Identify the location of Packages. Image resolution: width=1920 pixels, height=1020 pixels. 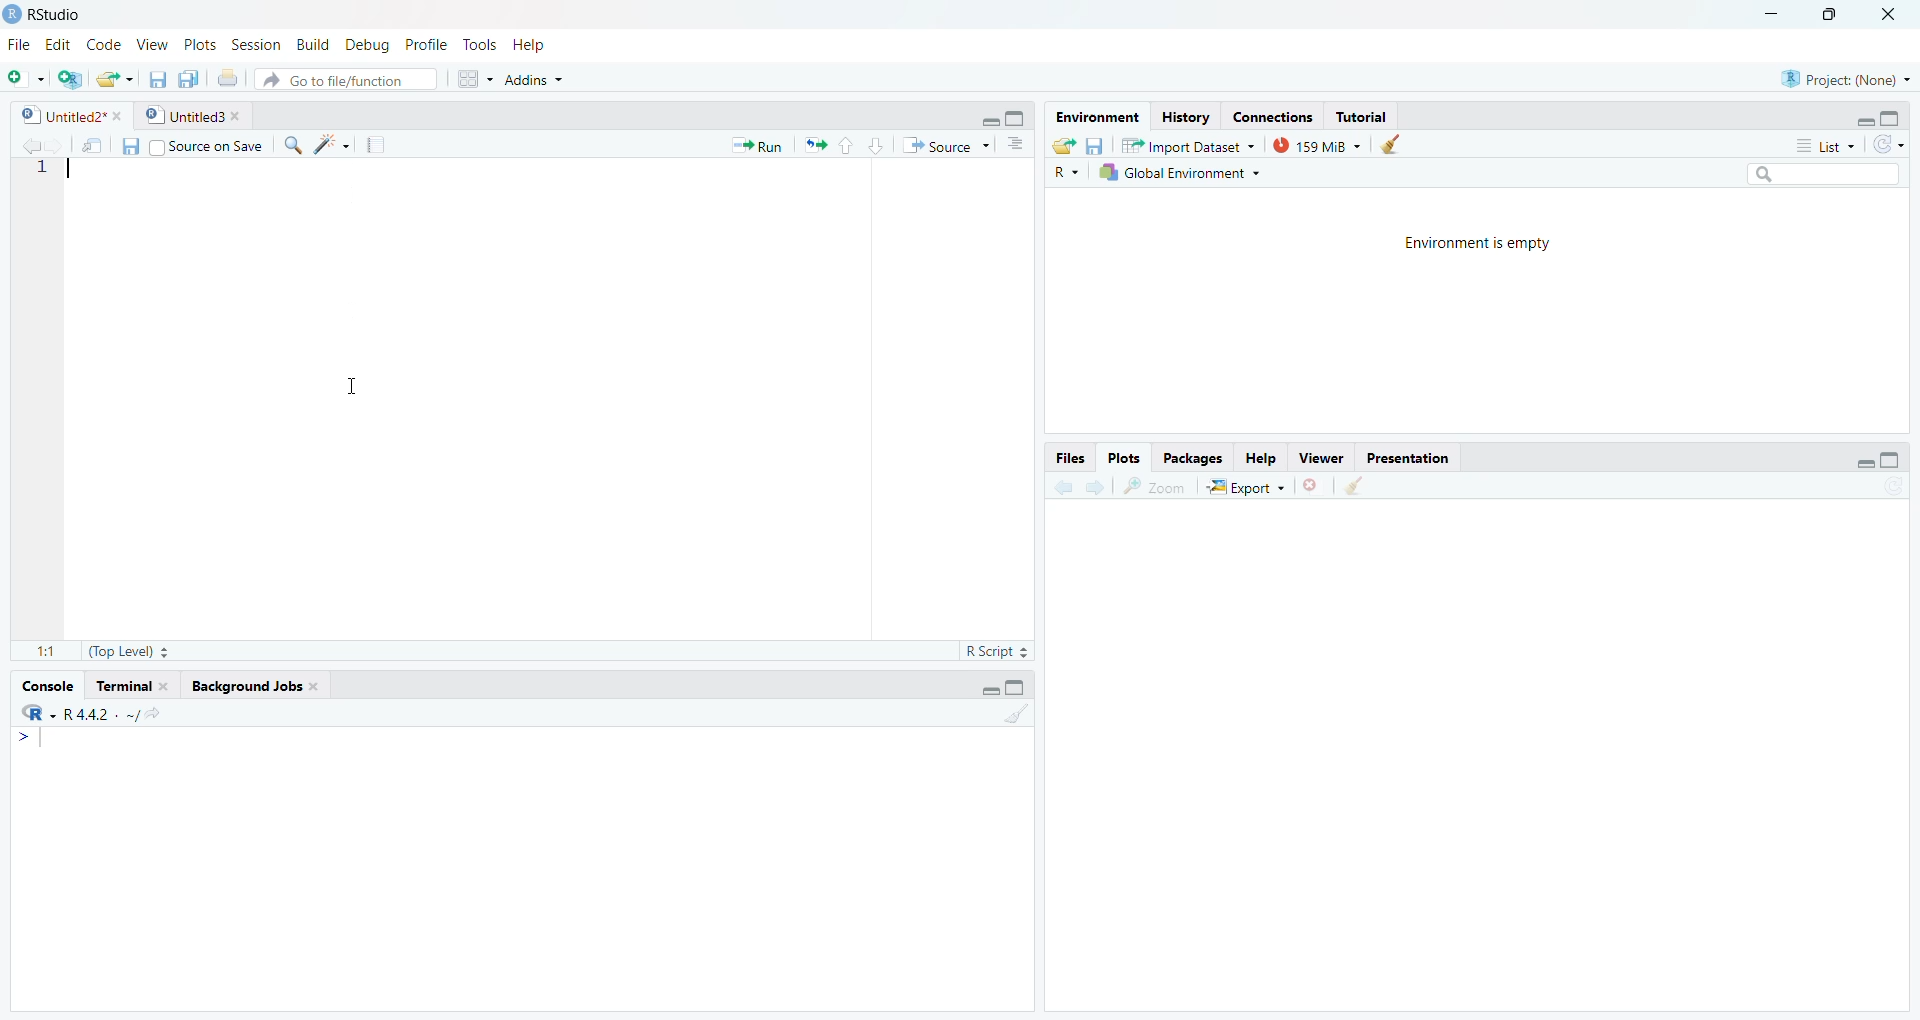
(1193, 460).